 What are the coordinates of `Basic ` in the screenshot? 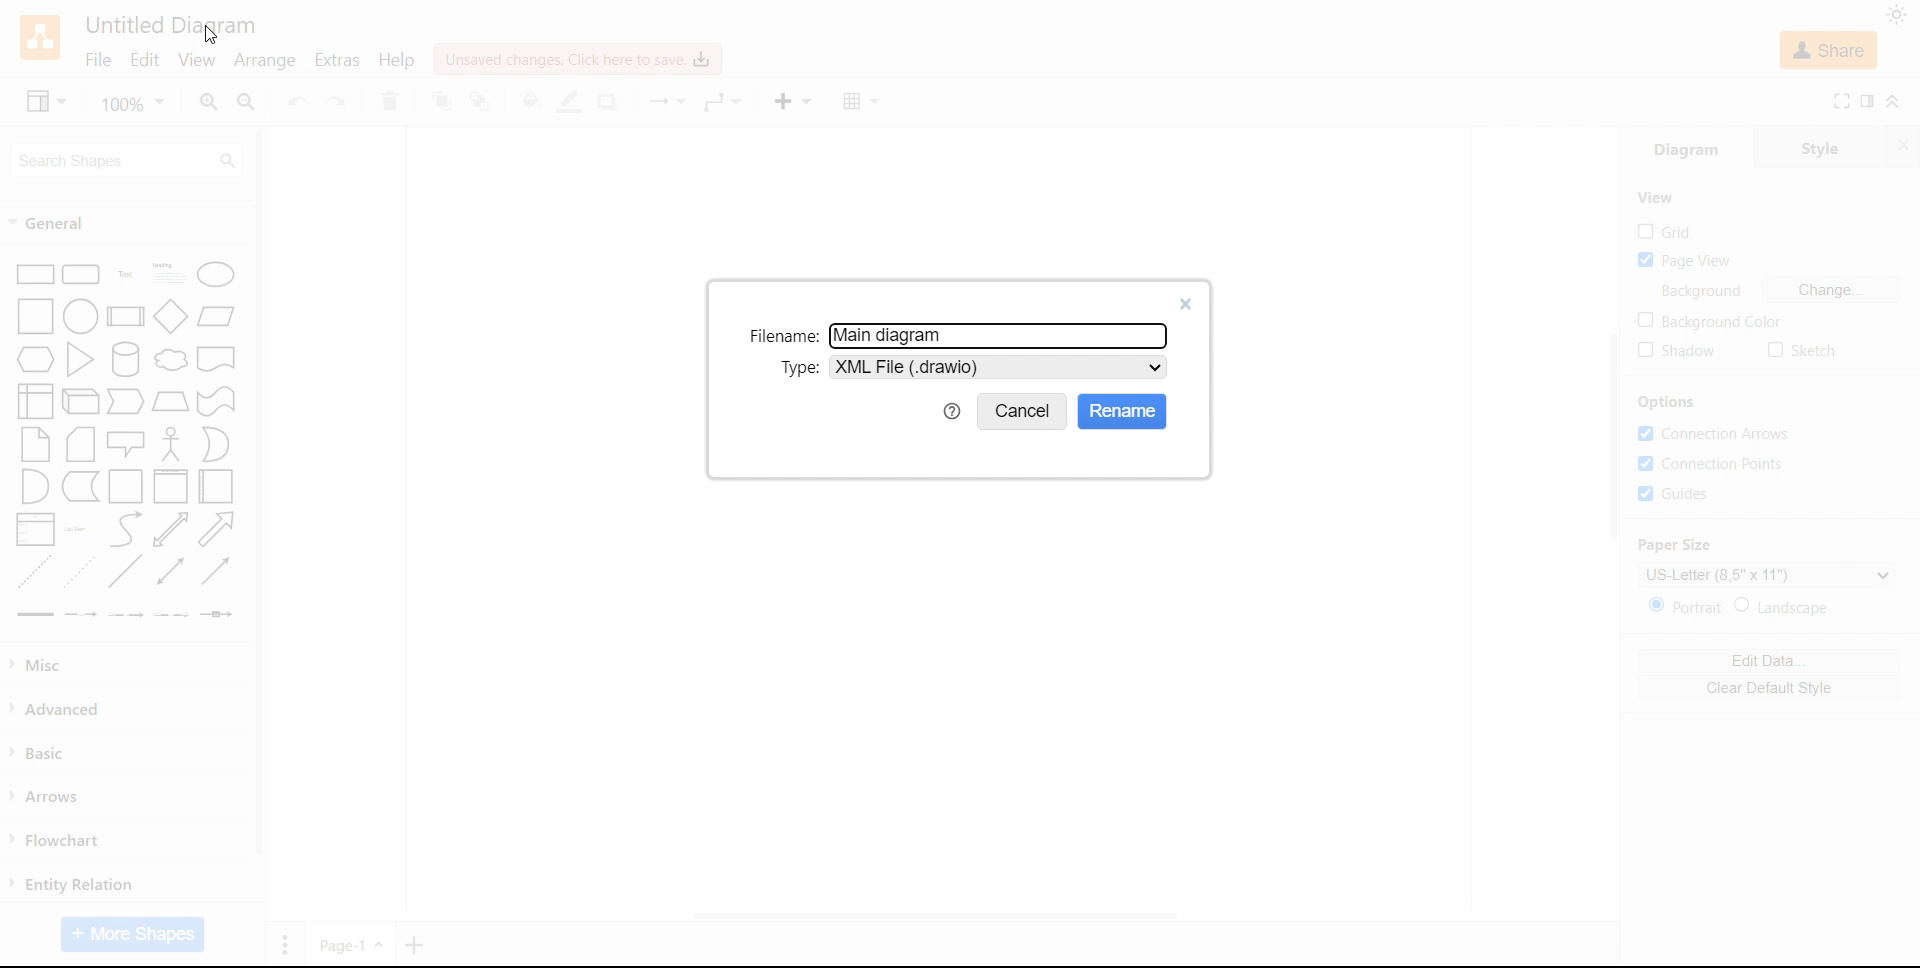 It's located at (42, 752).